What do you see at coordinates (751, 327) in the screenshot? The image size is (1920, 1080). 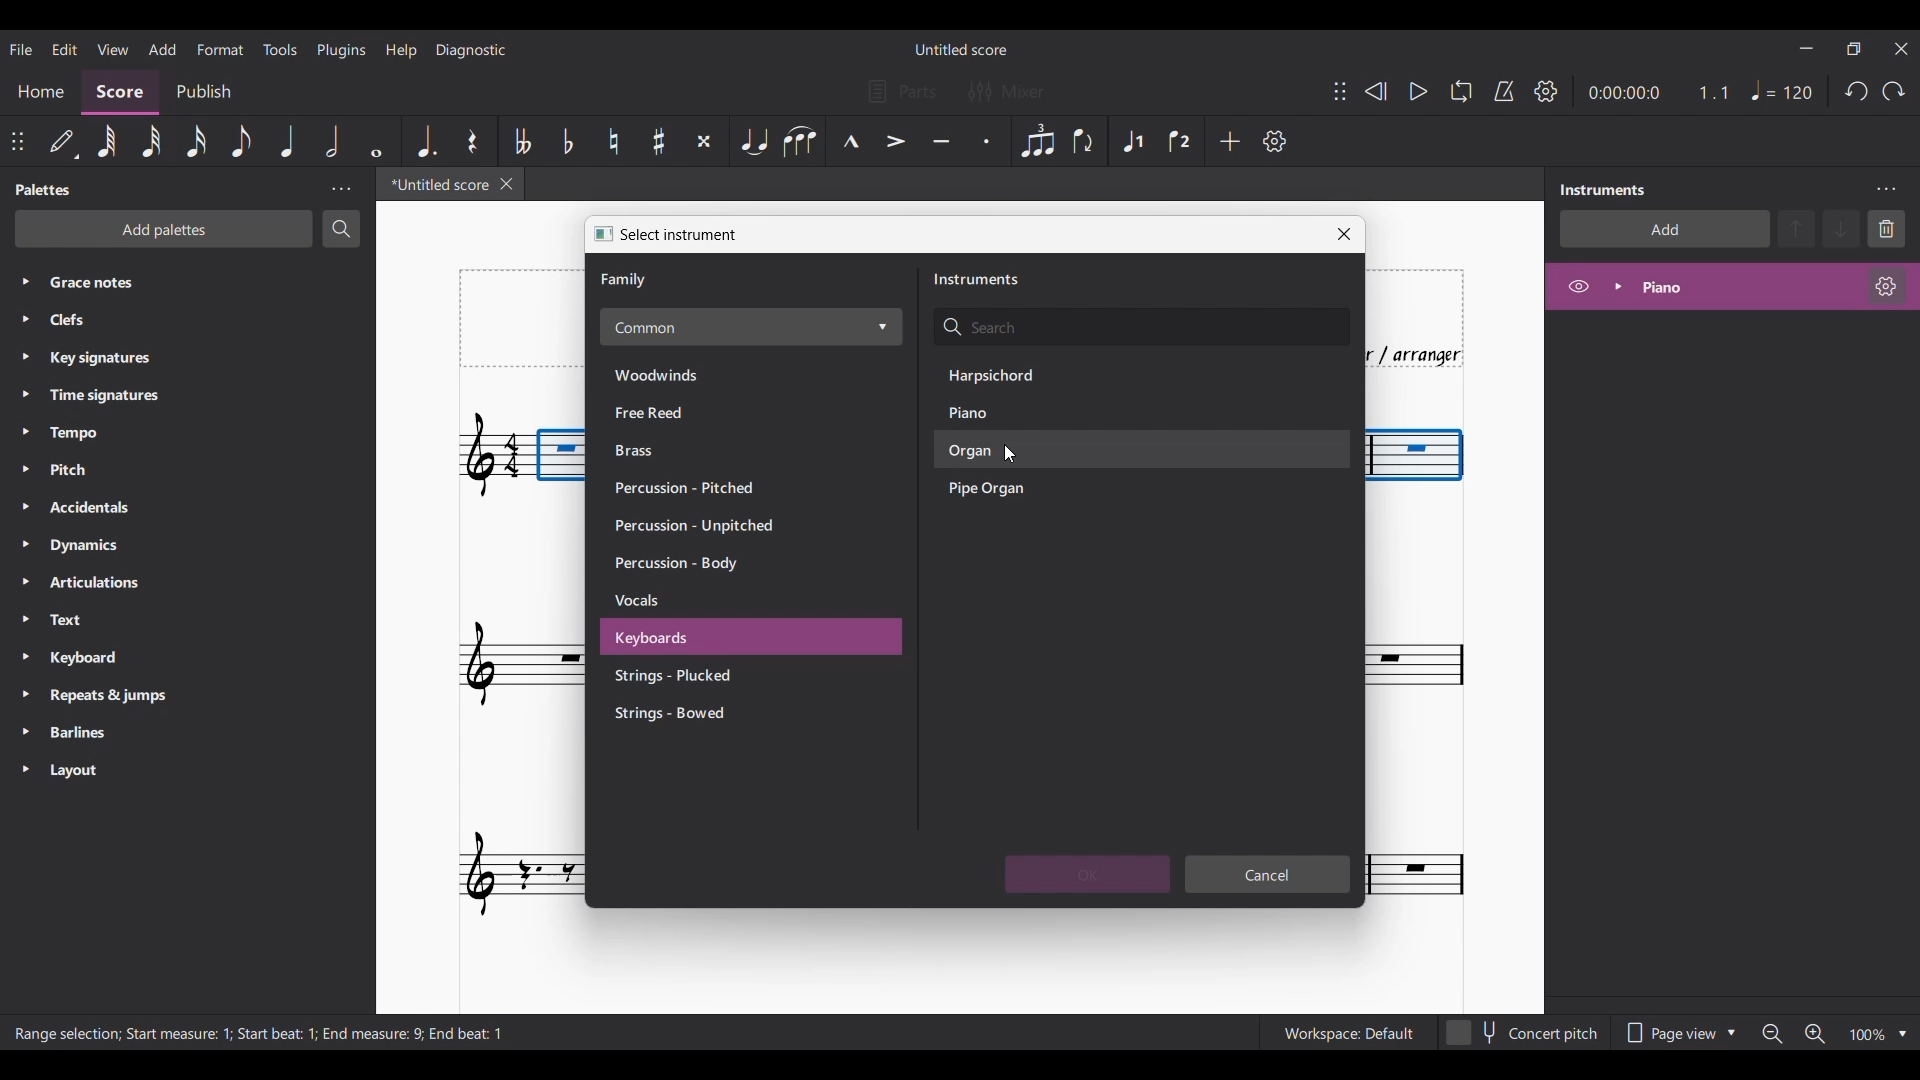 I see `List of common instruments` at bounding box center [751, 327].